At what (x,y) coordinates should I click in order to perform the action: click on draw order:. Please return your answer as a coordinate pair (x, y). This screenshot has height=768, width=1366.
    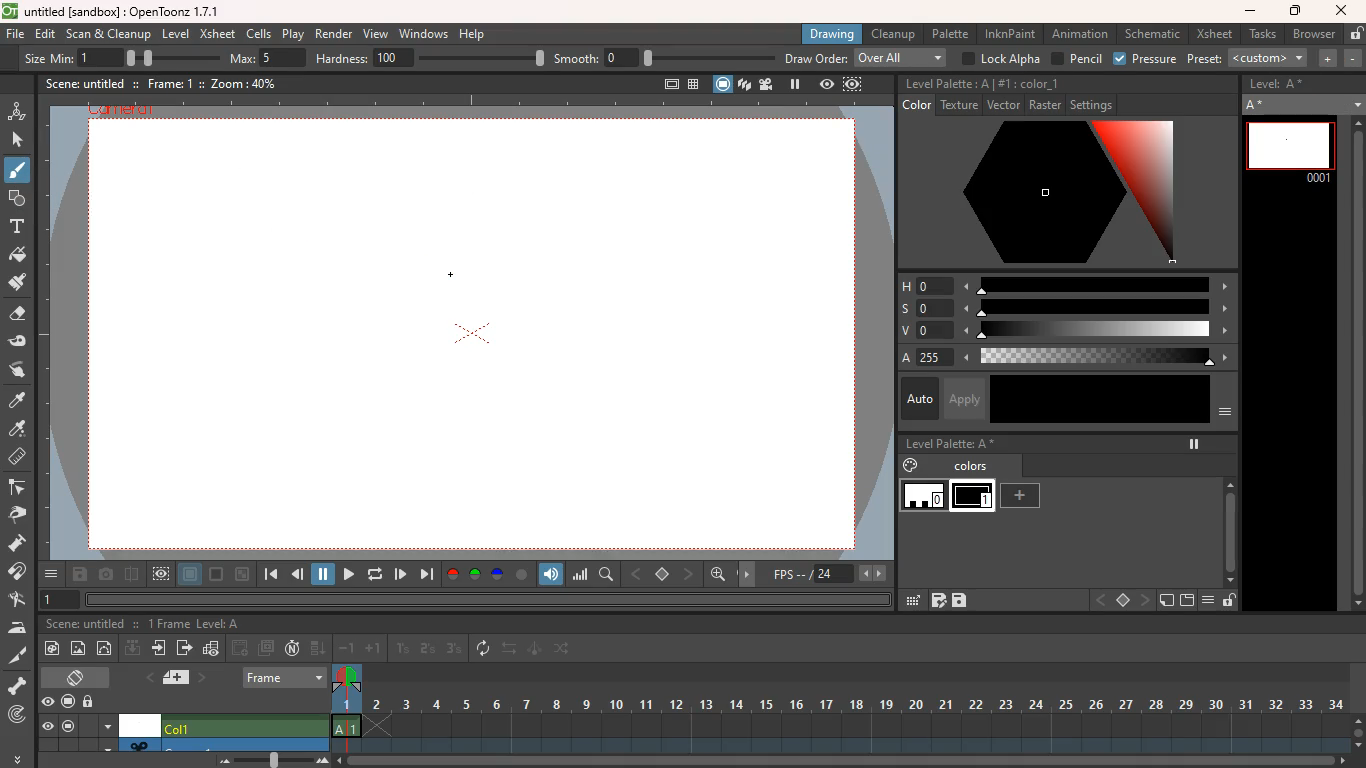
    Looking at the image, I should click on (868, 59).